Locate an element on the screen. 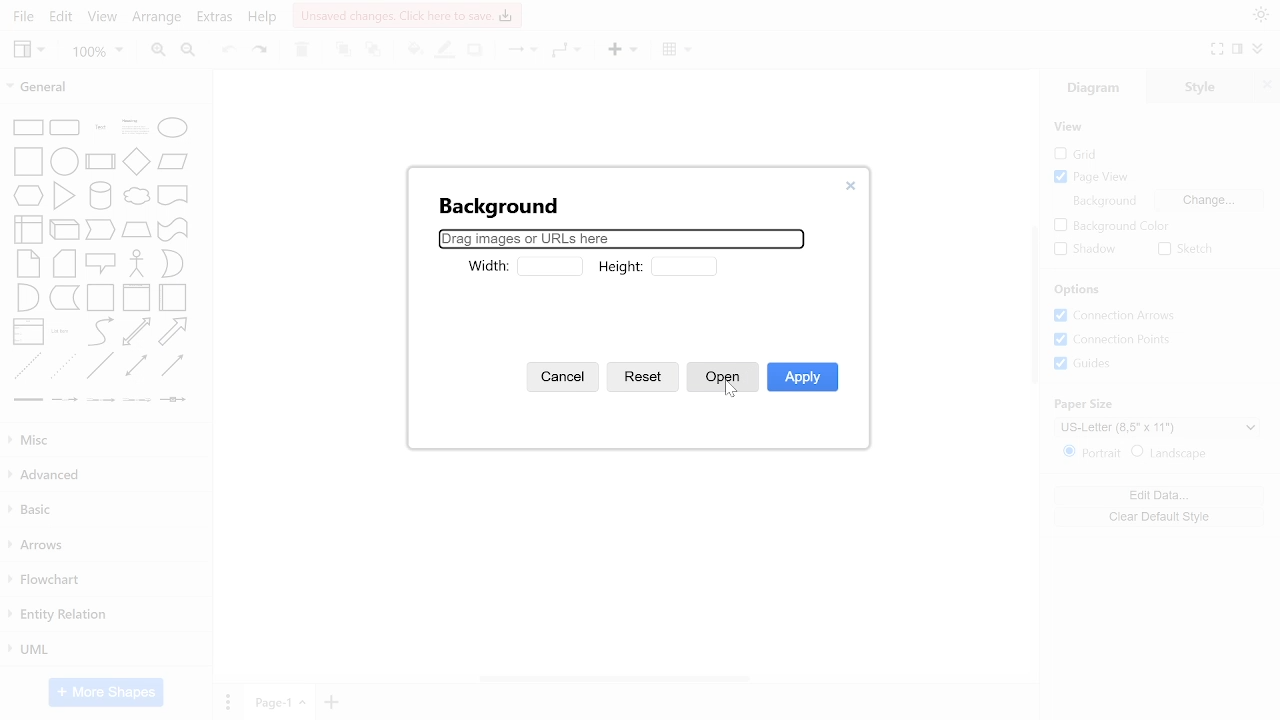 Image resolution: width=1280 pixels, height=720 pixels. general shapes is located at coordinates (63, 226).